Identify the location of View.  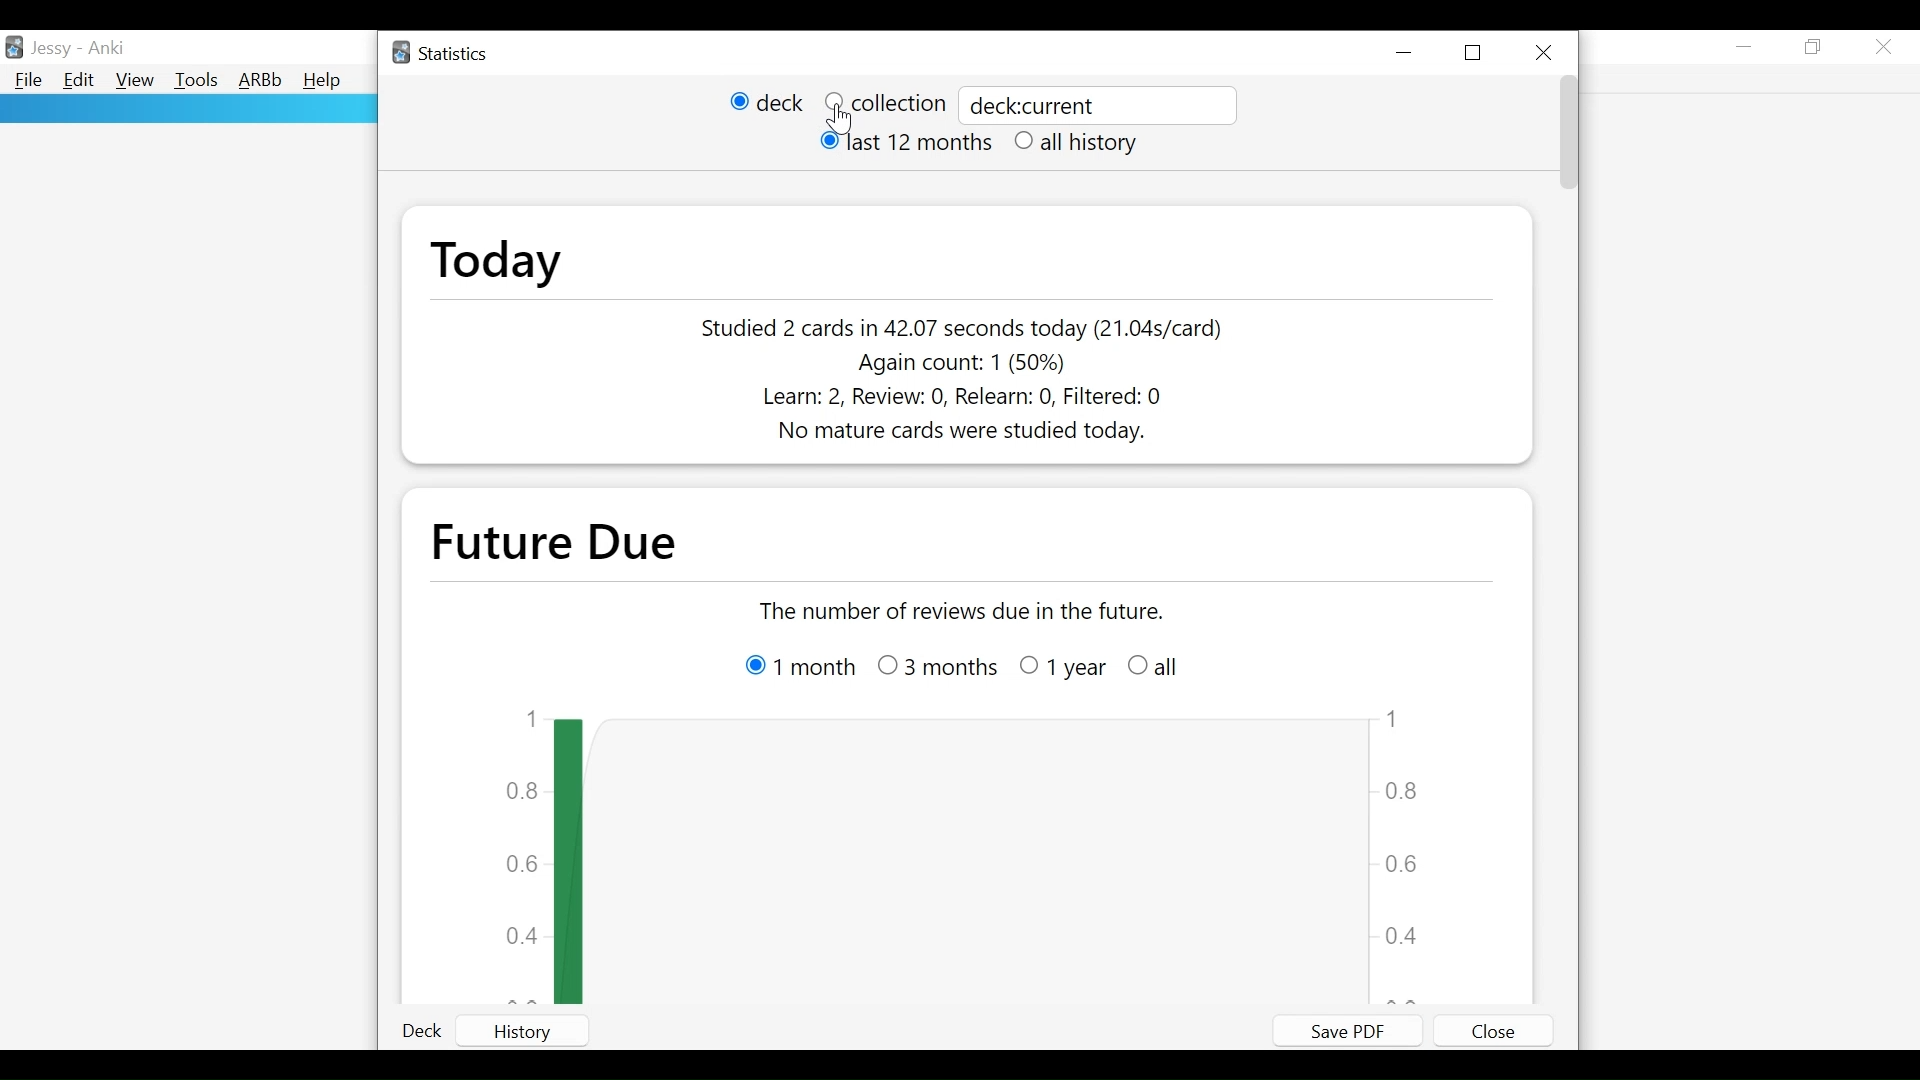
(134, 81).